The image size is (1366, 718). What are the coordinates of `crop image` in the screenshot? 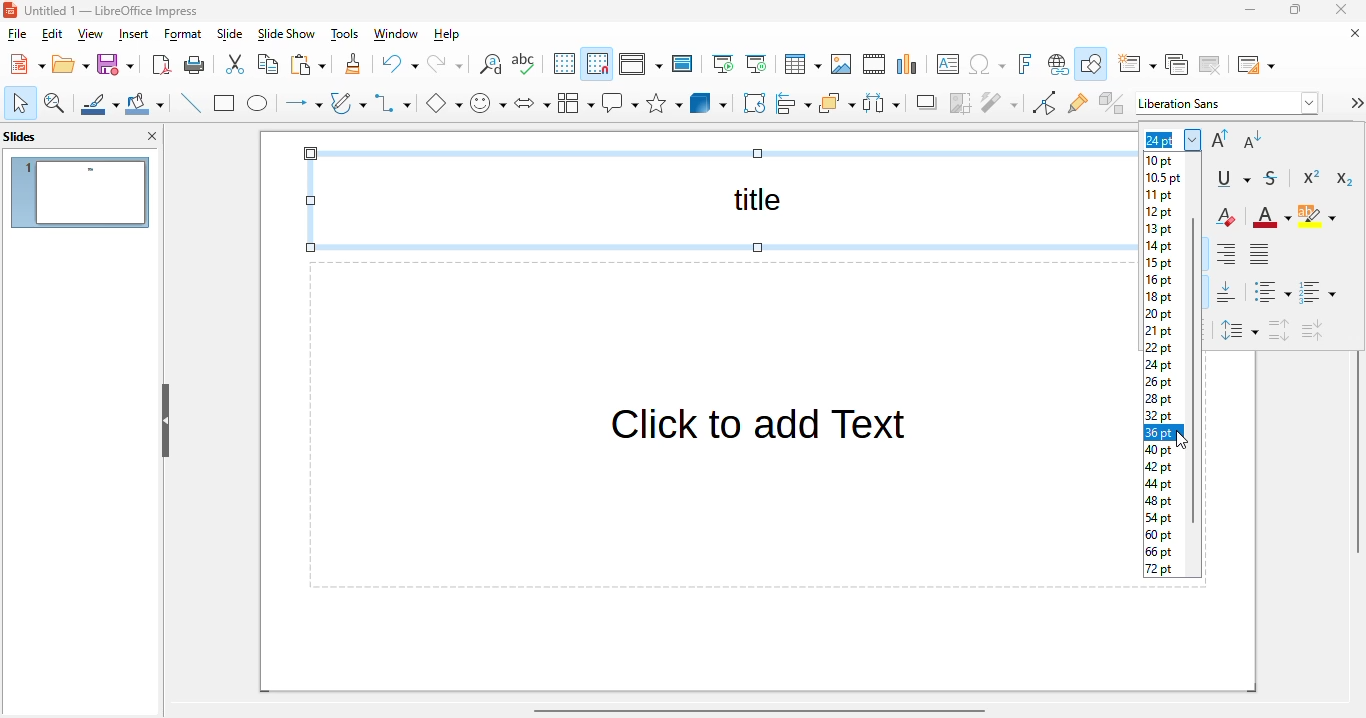 It's located at (960, 104).